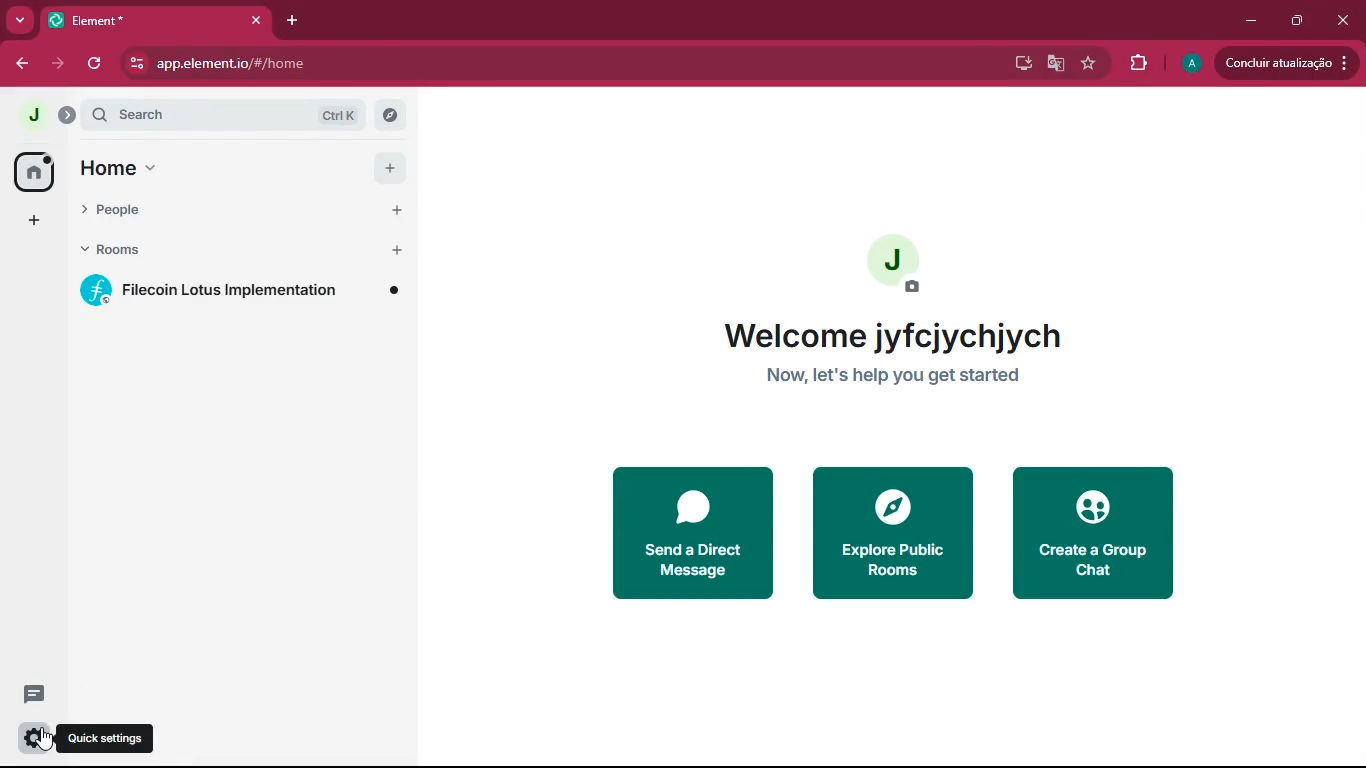 The height and width of the screenshot is (768, 1366). I want to click on home, so click(207, 168).